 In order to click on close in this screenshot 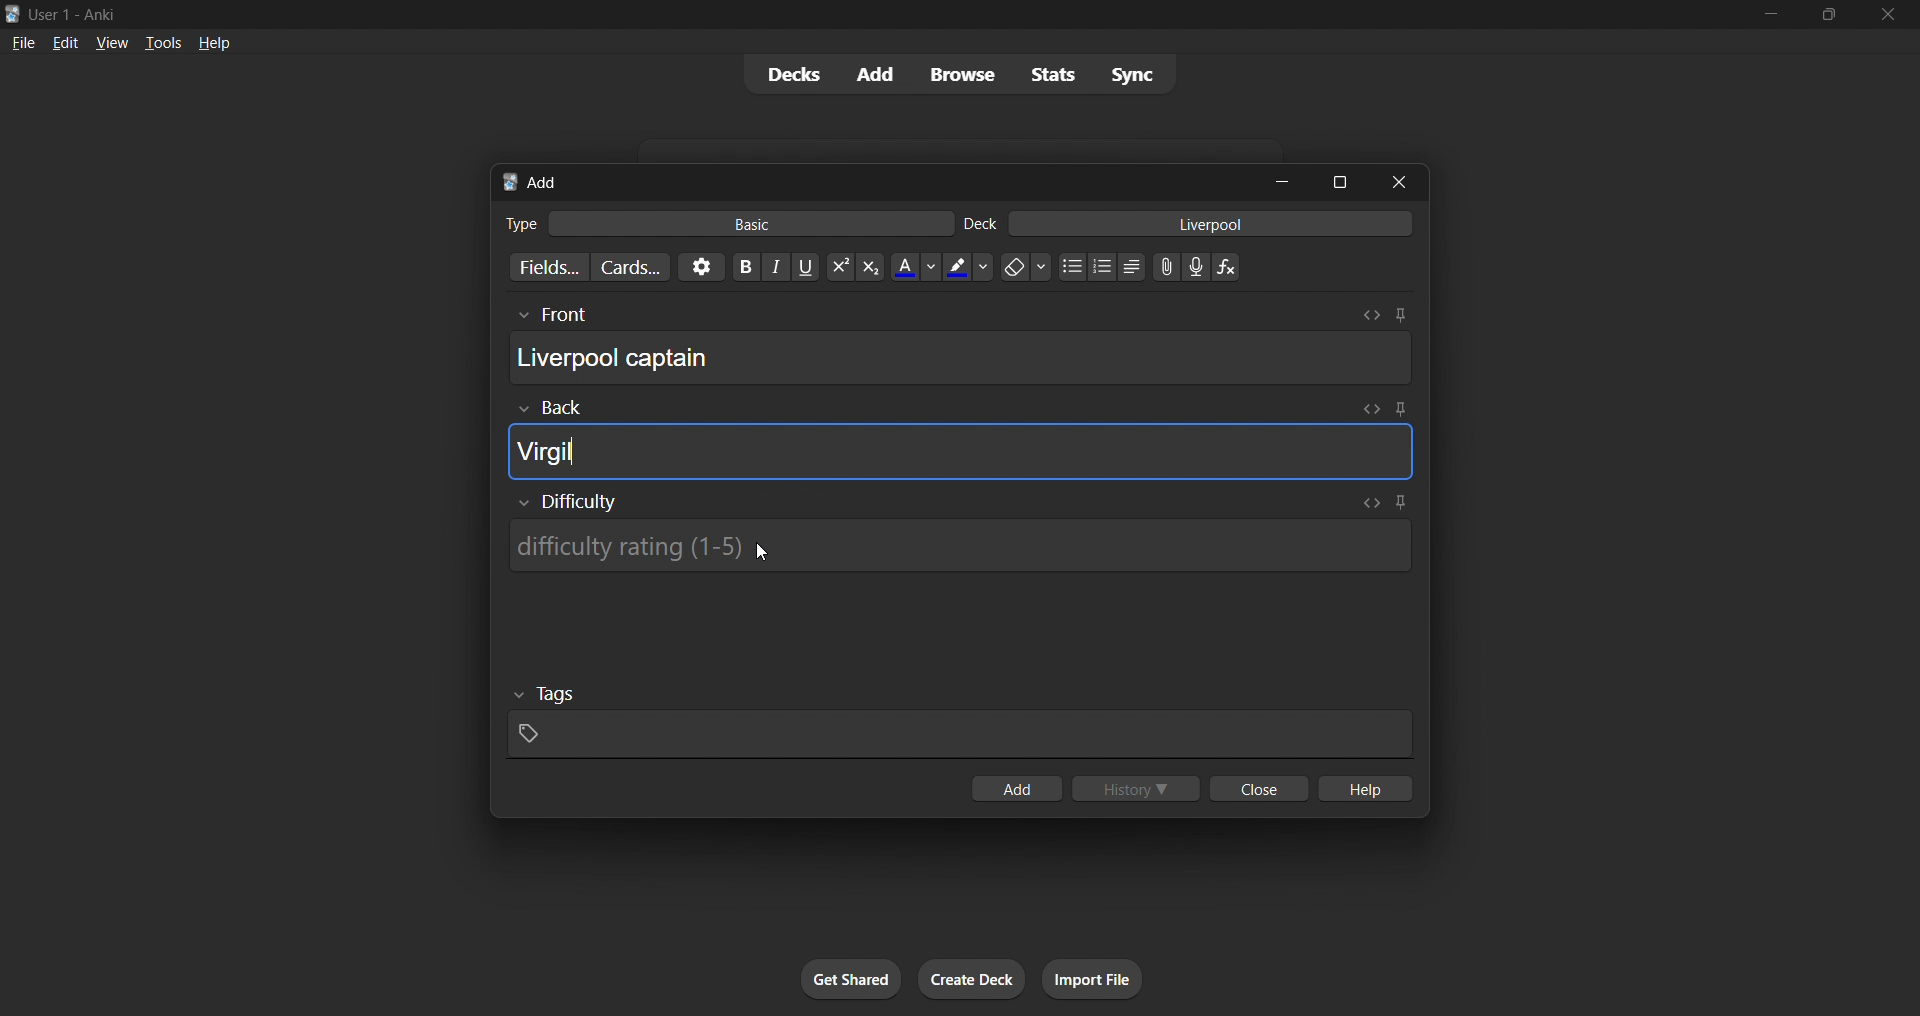, I will do `click(1399, 182)`.